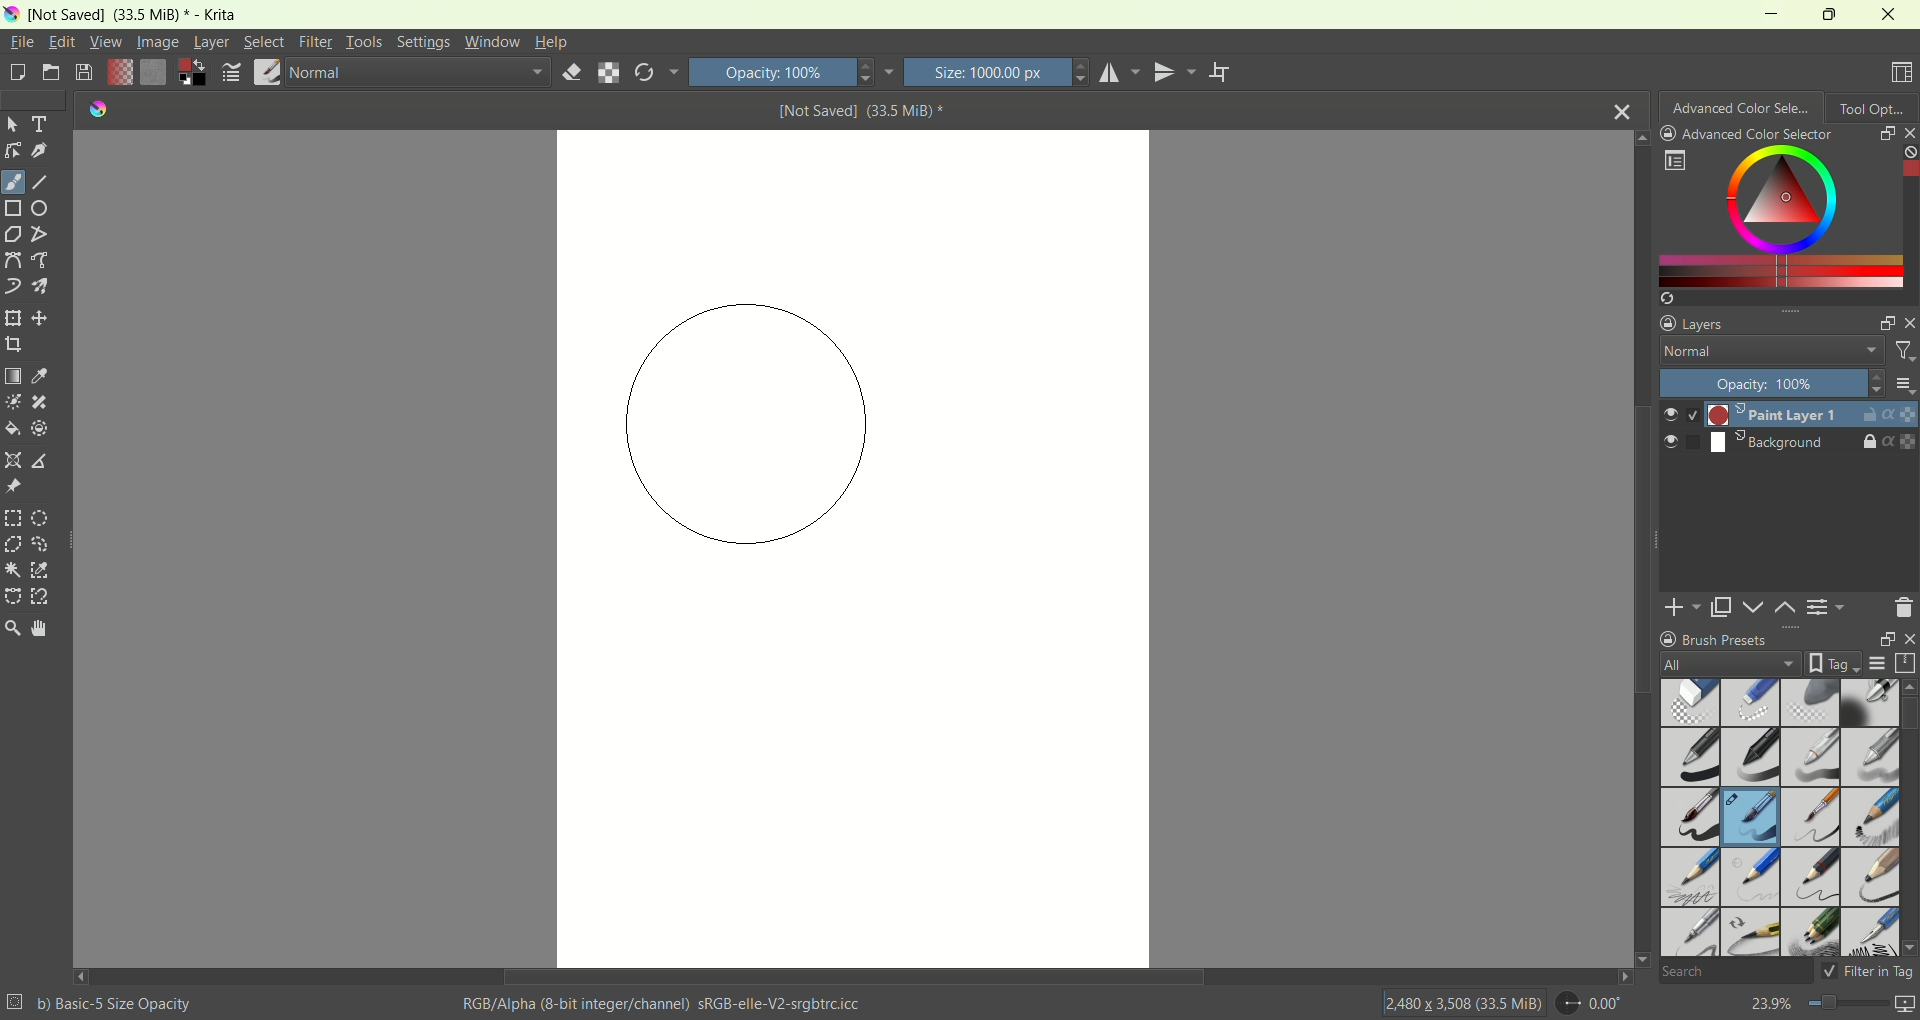  Describe the element at coordinates (862, 110) in the screenshot. I see `[Not Saved] (33.5 MiB) *` at that location.